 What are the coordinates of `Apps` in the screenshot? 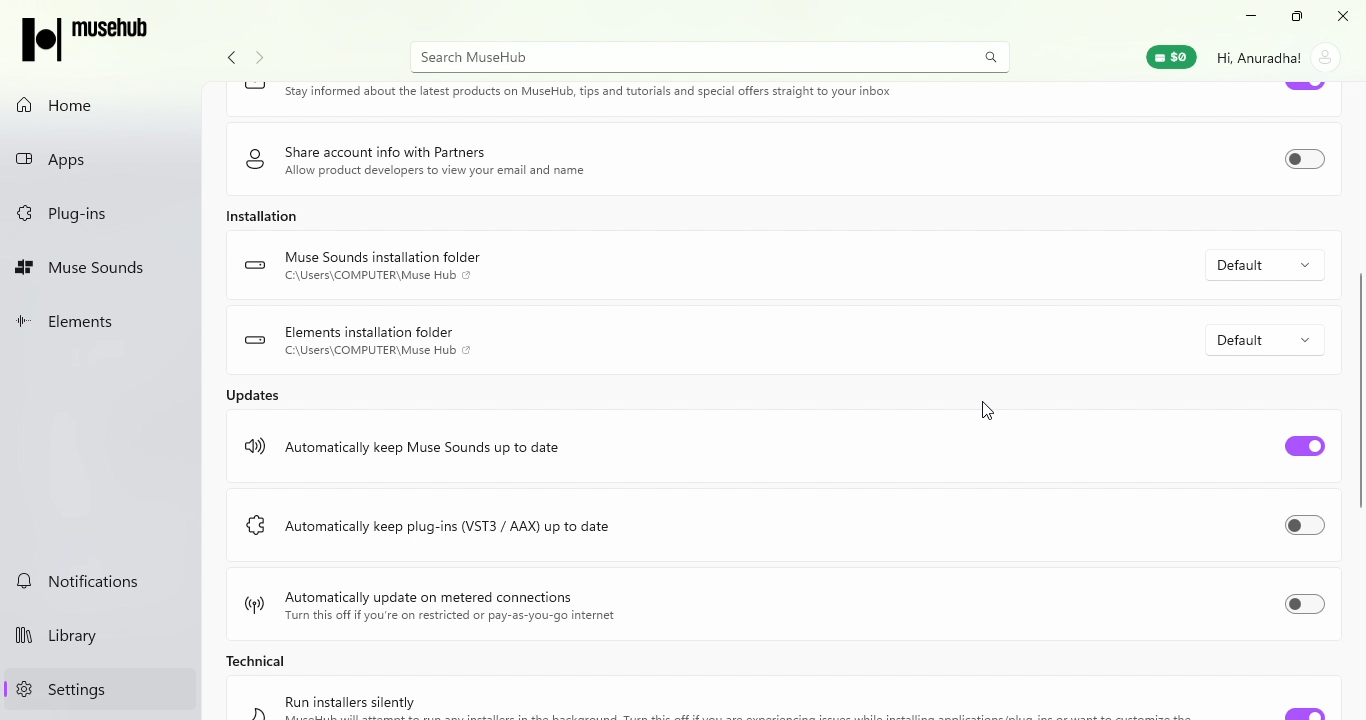 It's located at (99, 164).